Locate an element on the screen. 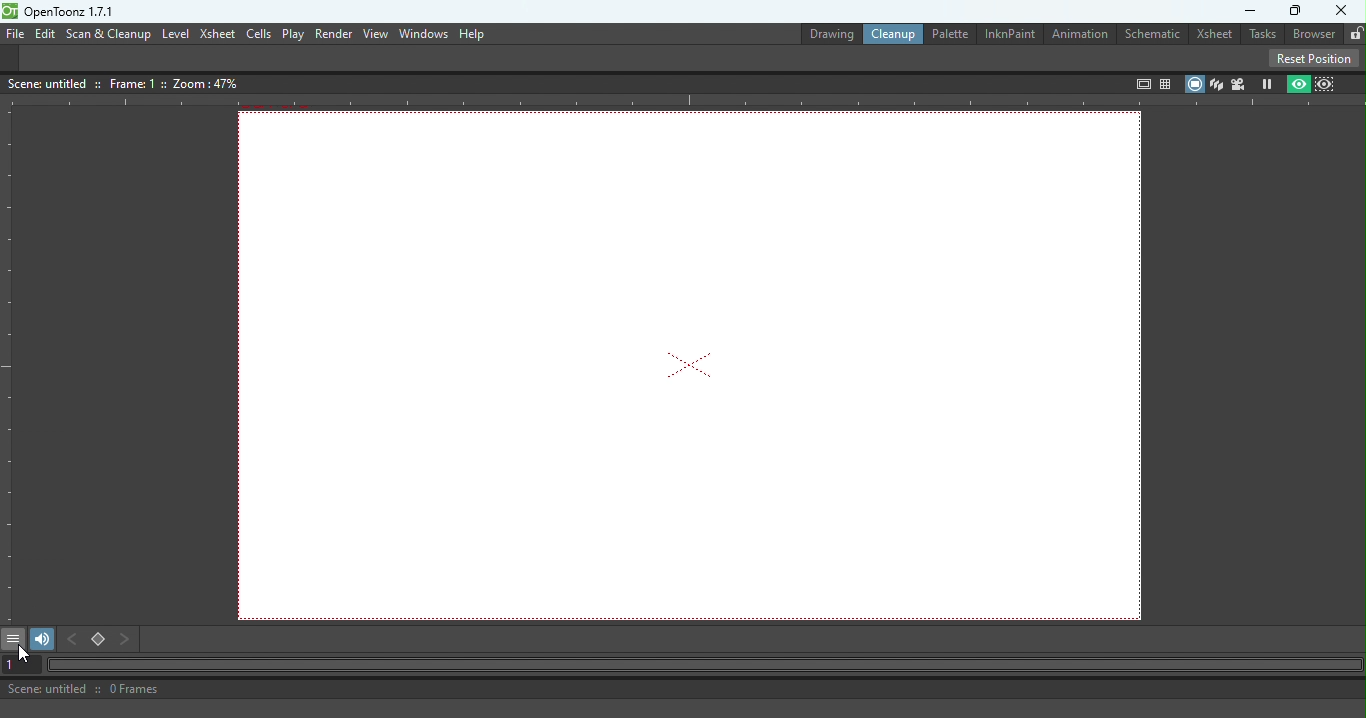 The width and height of the screenshot is (1366, 718). Play is located at coordinates (293, 34).